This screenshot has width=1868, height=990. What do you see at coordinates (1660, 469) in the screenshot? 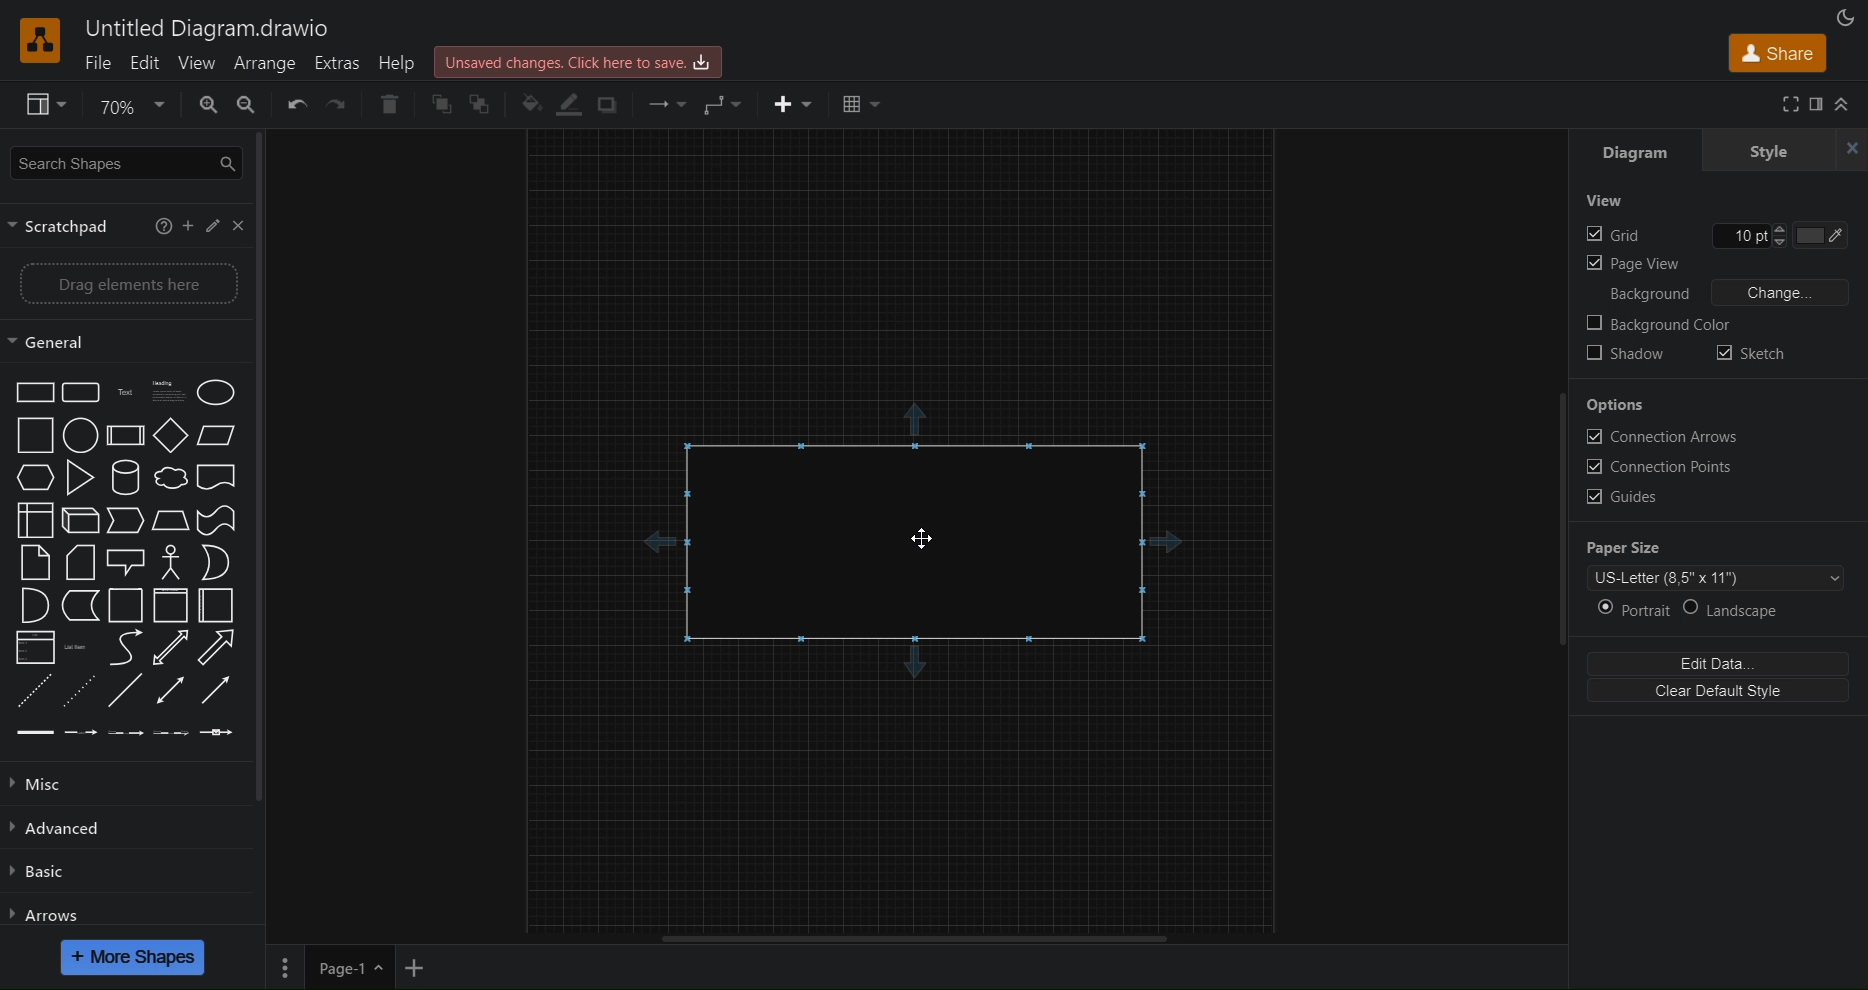
I see `Connection Points` at bounding box center [1660, 469].